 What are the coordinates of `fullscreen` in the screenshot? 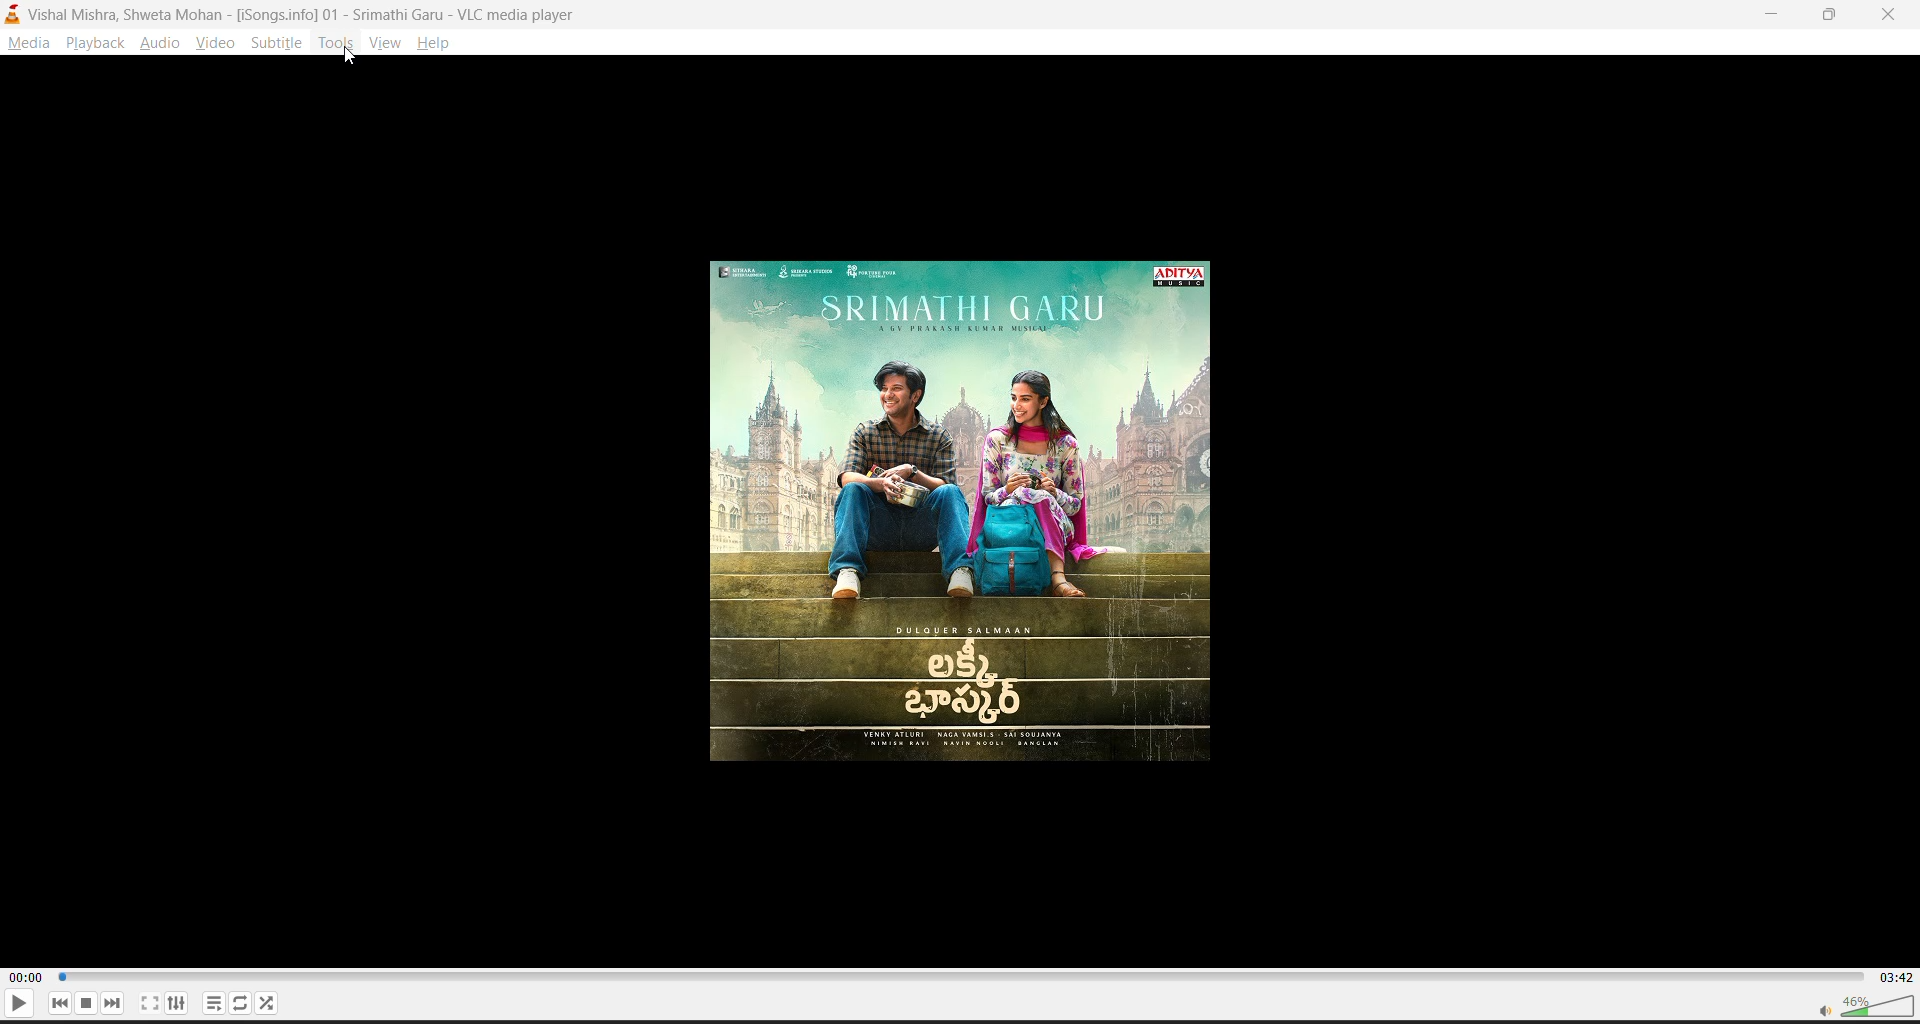 It's located at (147, 1003).